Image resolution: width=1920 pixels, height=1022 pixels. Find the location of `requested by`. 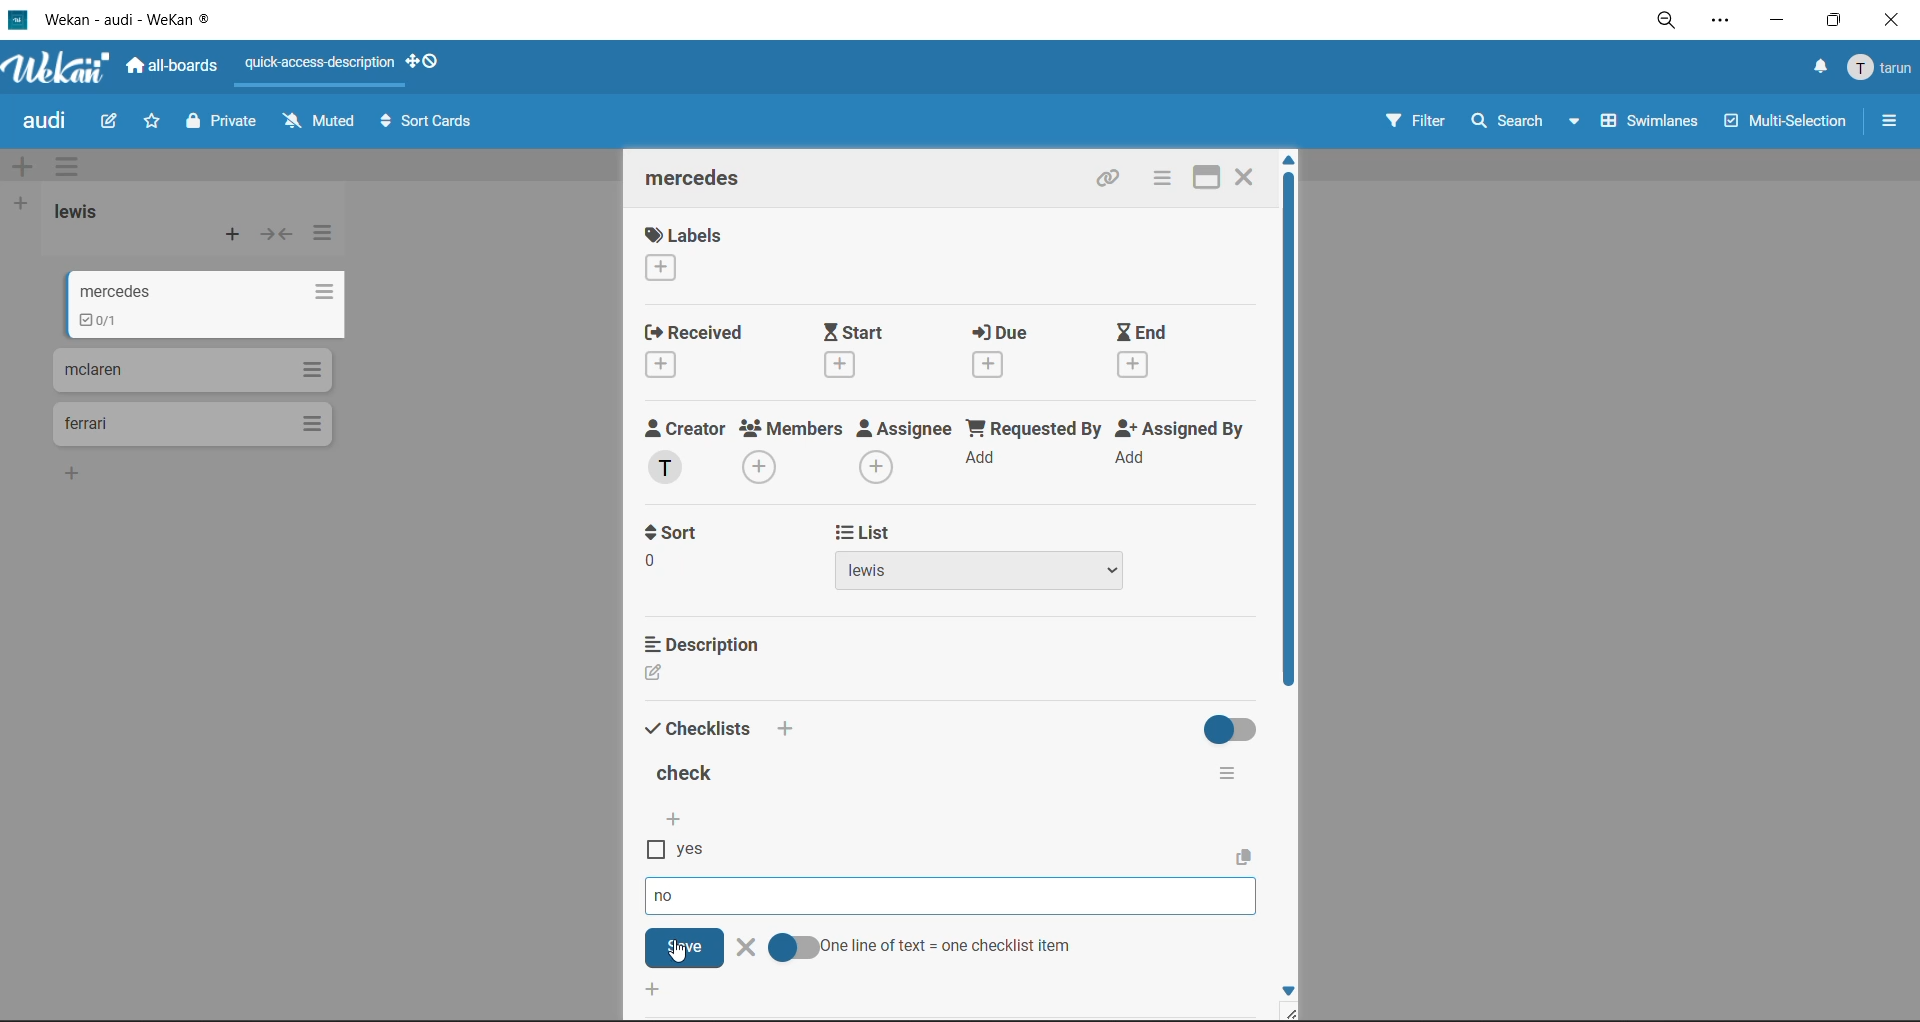

requested by is located at coordinates (1036, 450).